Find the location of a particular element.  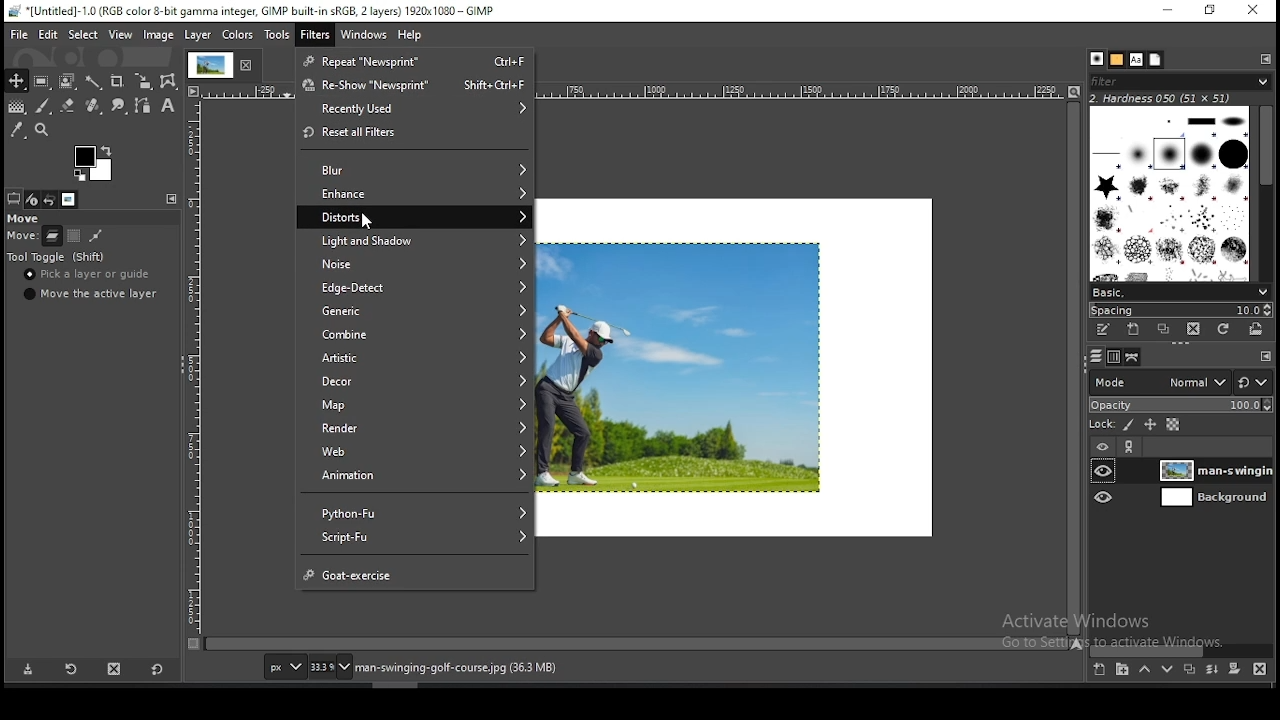

repeat "newsprint" is located at coordinates (414, 63).